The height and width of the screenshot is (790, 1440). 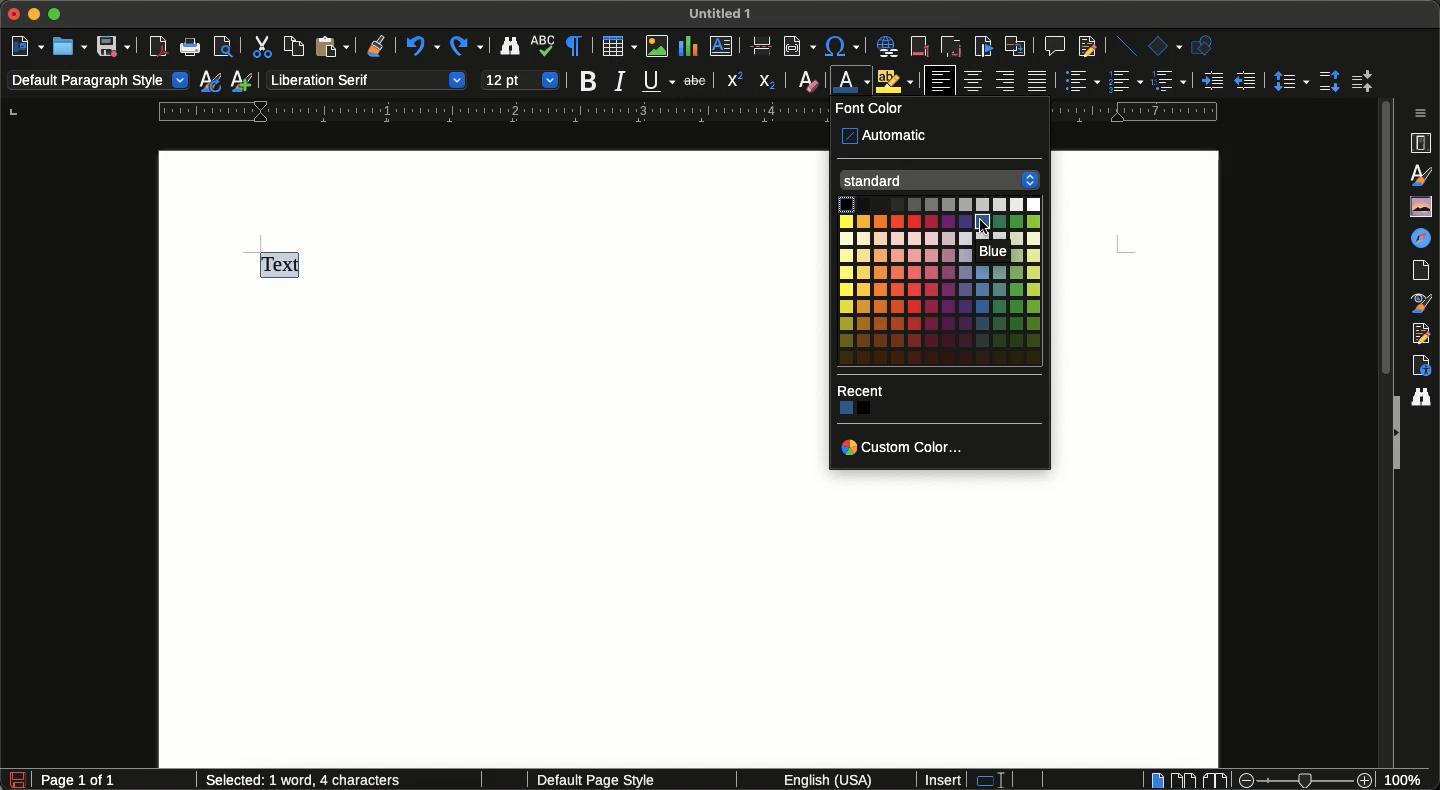 I want to click on Insert chart, so click(x=688, y=46).